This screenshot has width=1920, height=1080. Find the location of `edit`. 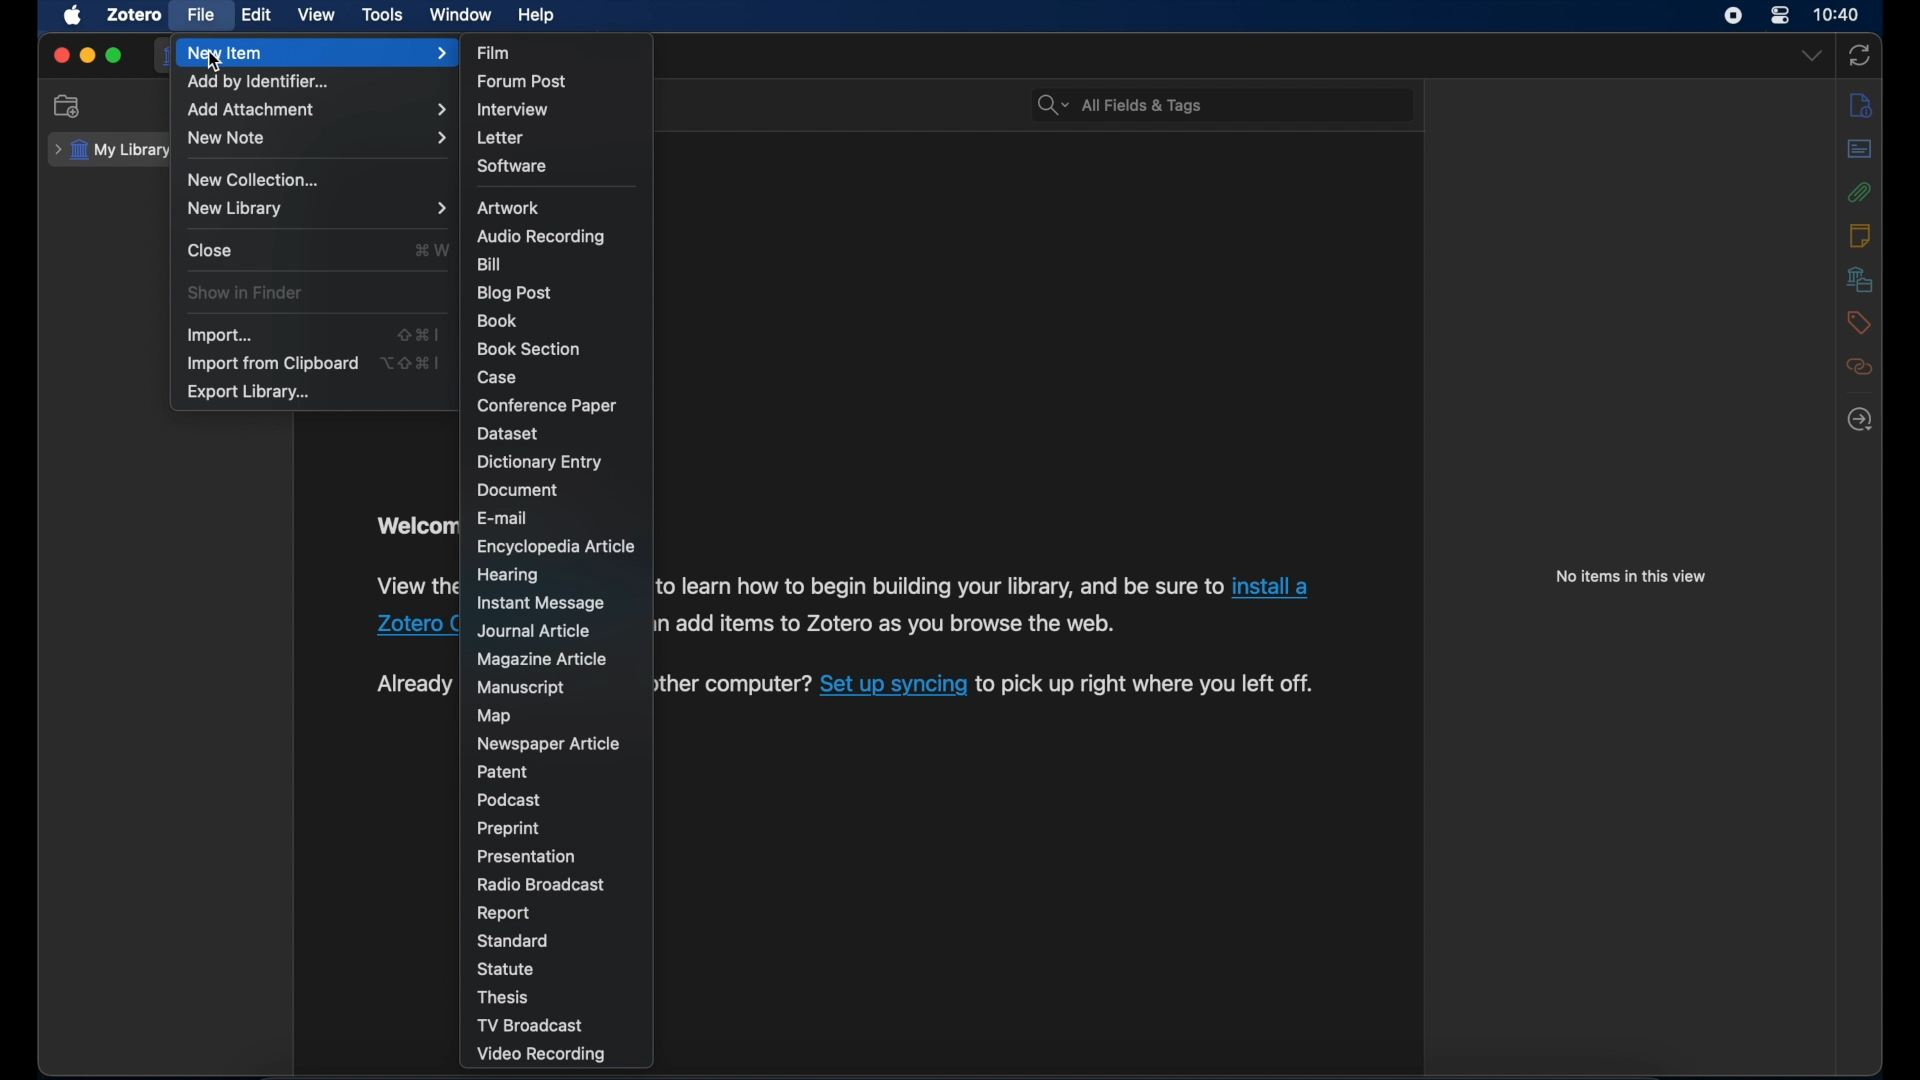

edit is located at coordinates (258, 13).